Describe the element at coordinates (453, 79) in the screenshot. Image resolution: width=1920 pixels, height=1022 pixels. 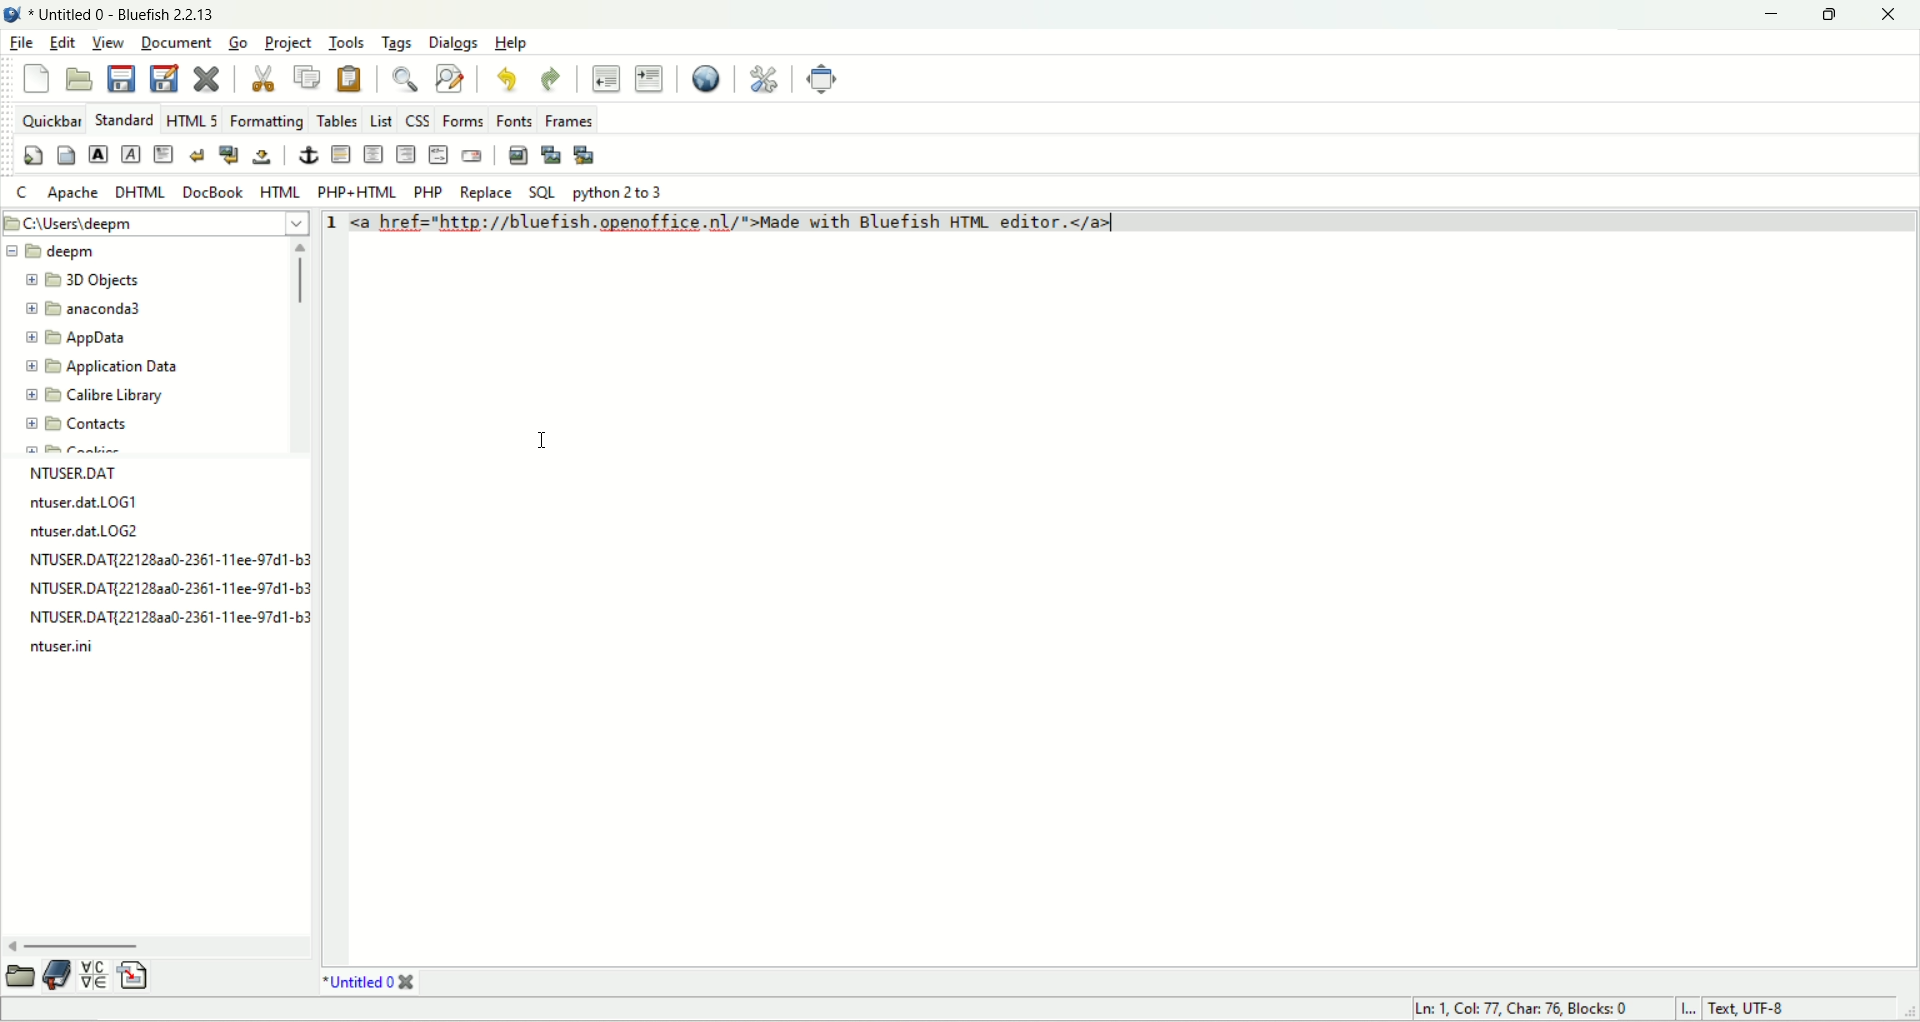
I see `advanced find and replace` at that location.